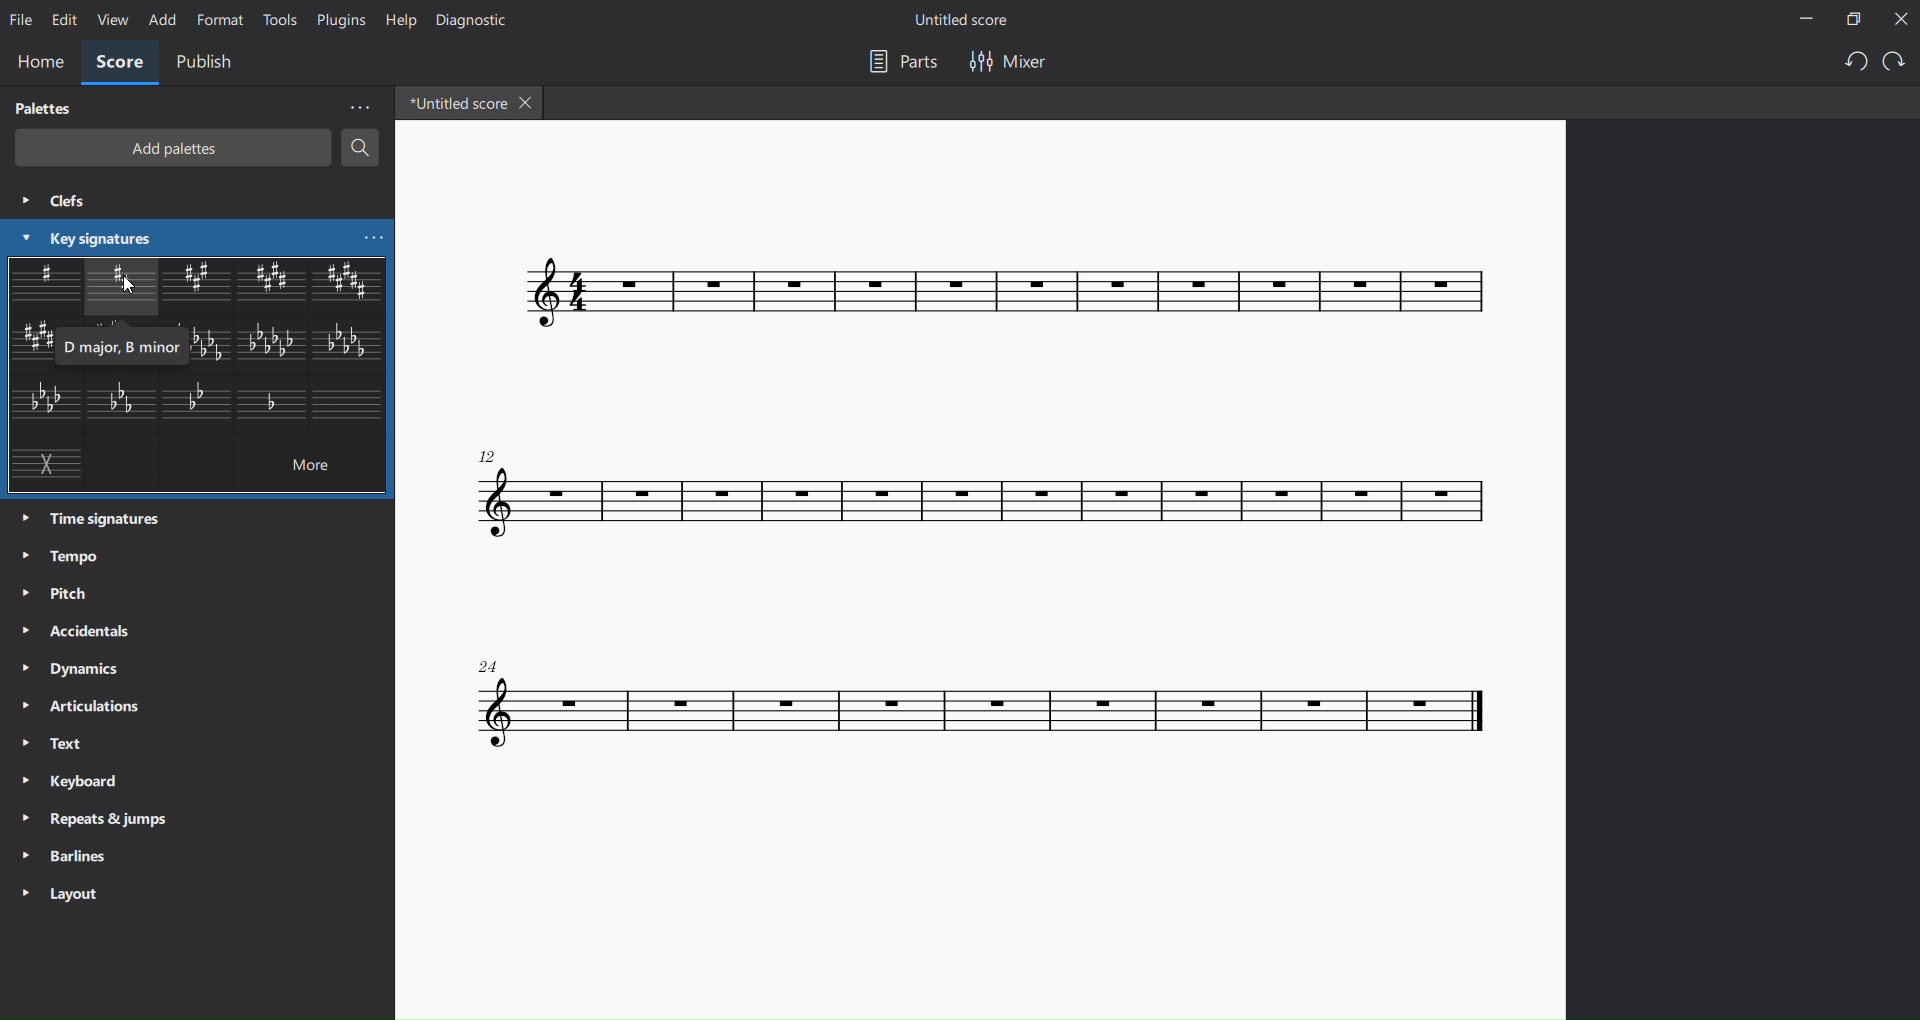  What do you see at coordinates (161, 18) in the screenshot?
I see `add` at bounding box center [161, 18].